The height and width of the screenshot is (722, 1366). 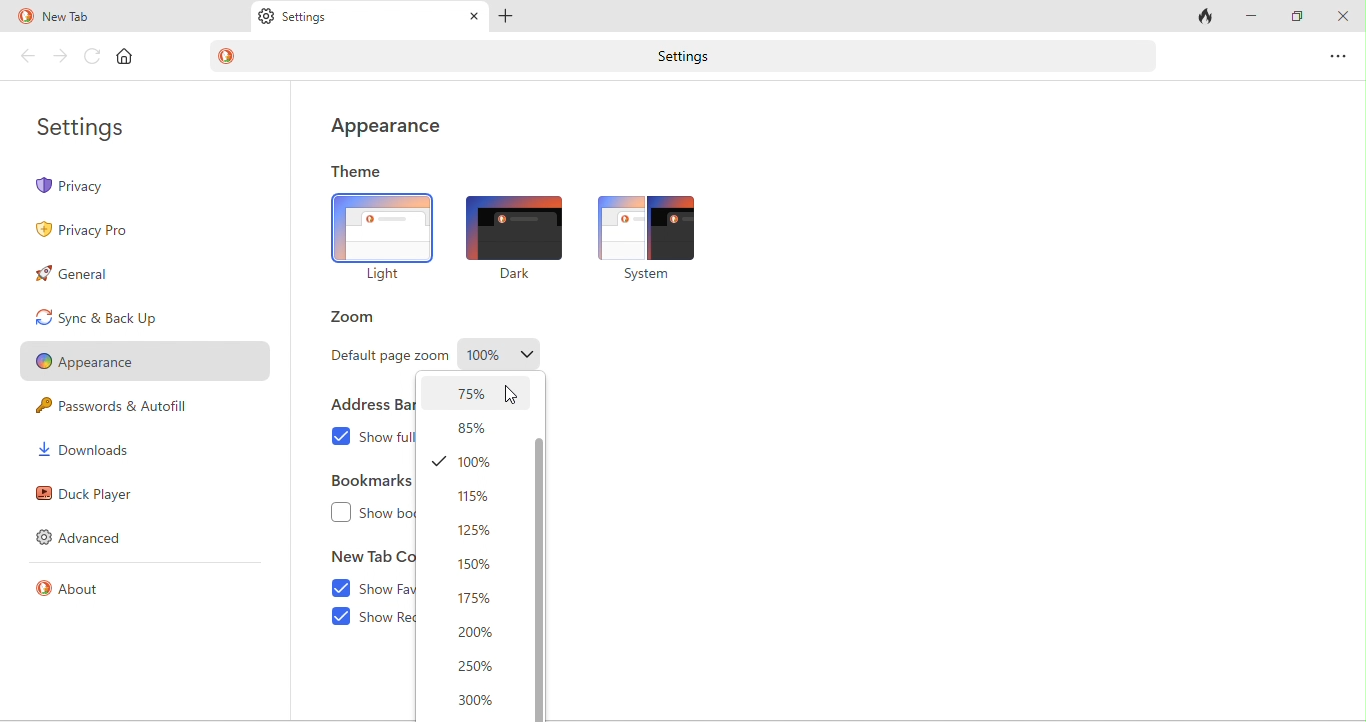 I want to click on close, so click(x=1343, y=18).